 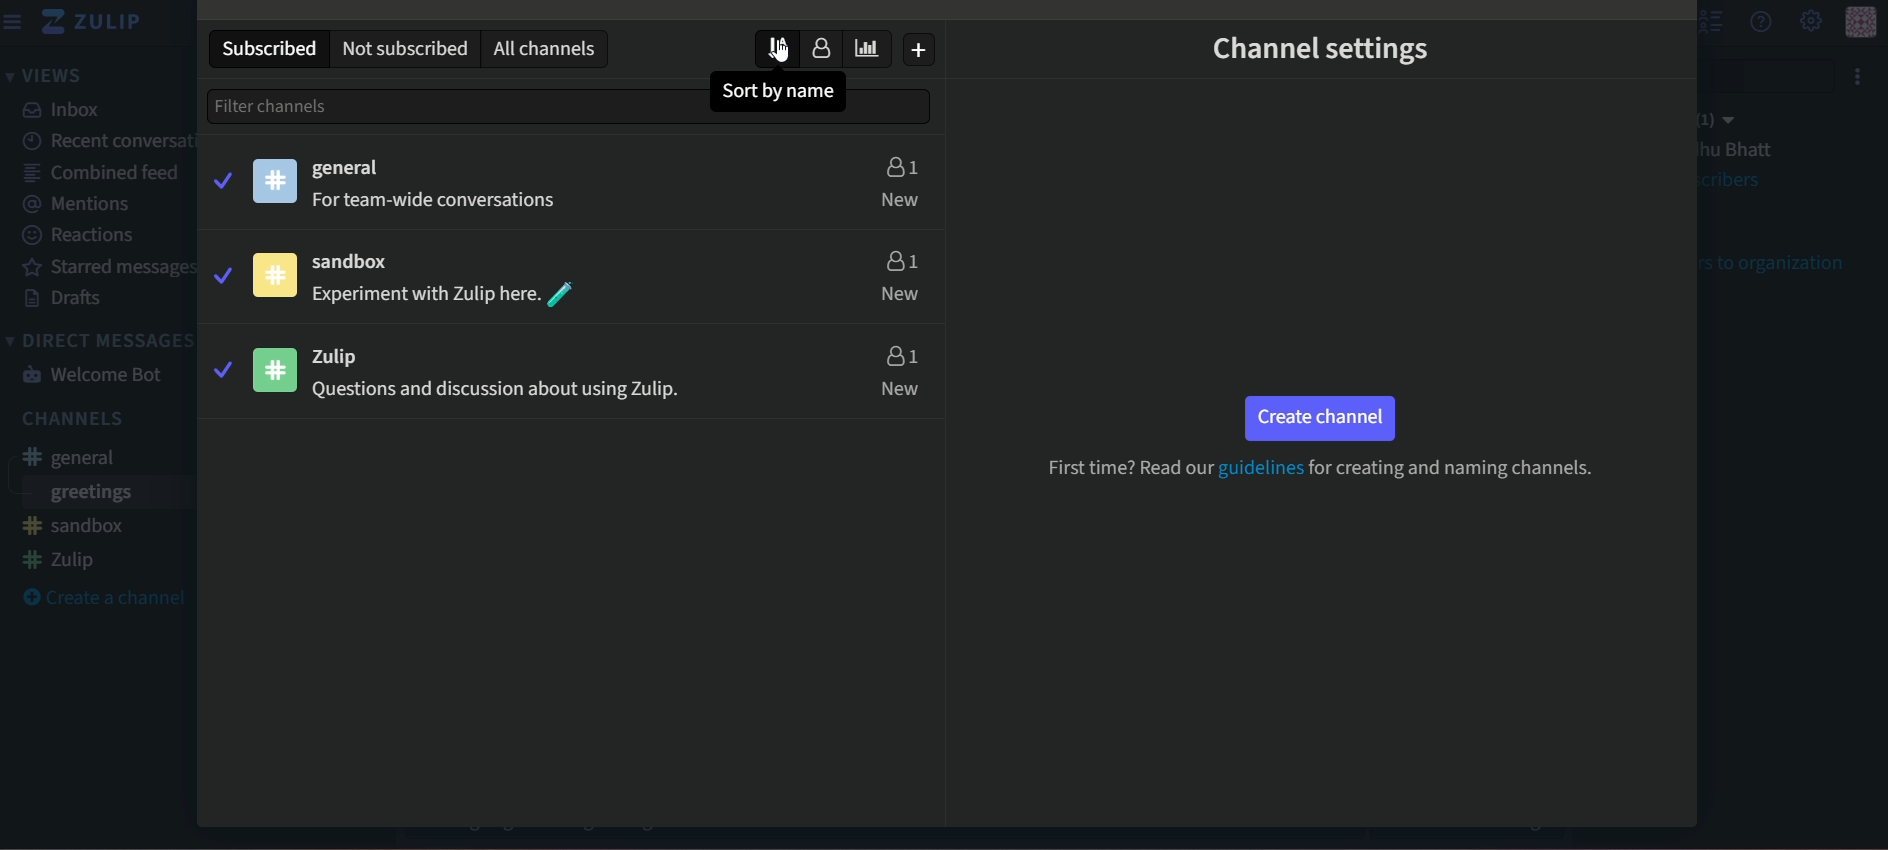 What do you see at coordinates (60, 560) in the screenshot?
I see `zulip` at bounding box center [60, 560].